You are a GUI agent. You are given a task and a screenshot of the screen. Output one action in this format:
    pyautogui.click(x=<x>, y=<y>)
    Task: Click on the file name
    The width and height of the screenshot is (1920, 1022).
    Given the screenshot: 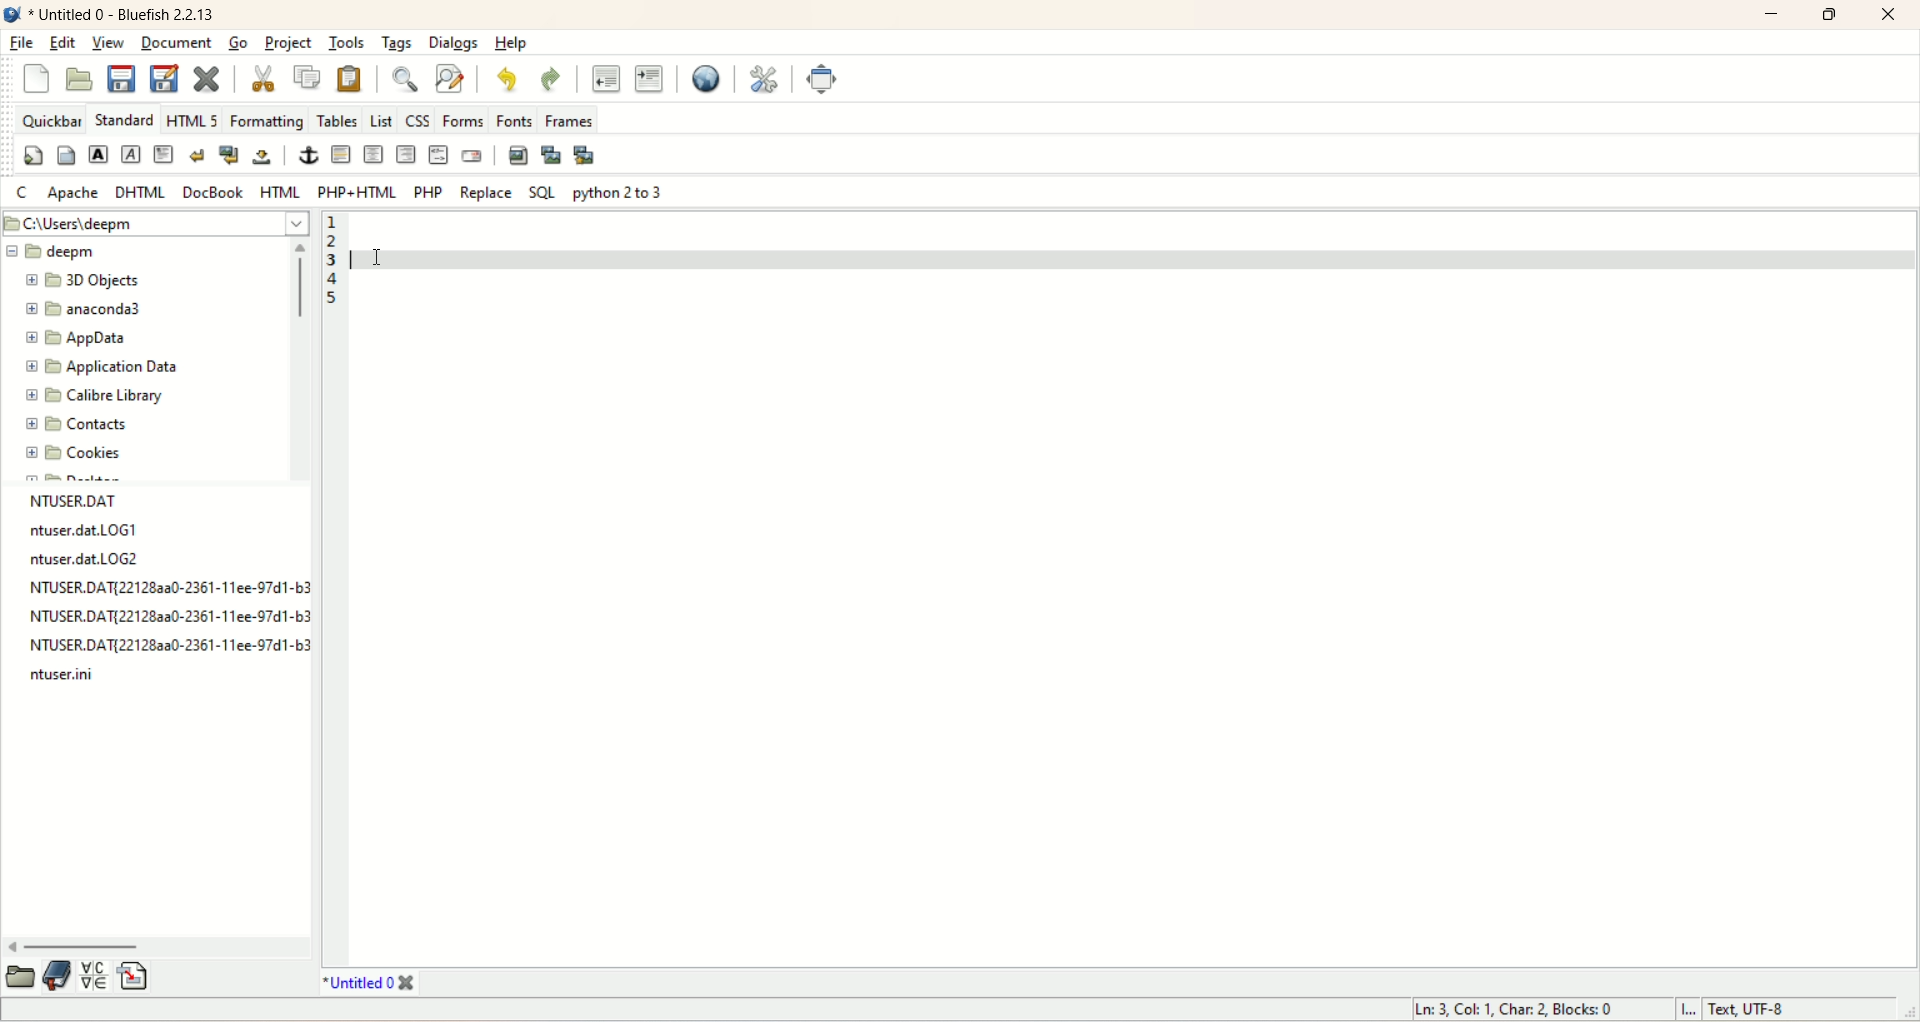 What is the action you would take?
    pyautogui.click(x=78, y=674)
    